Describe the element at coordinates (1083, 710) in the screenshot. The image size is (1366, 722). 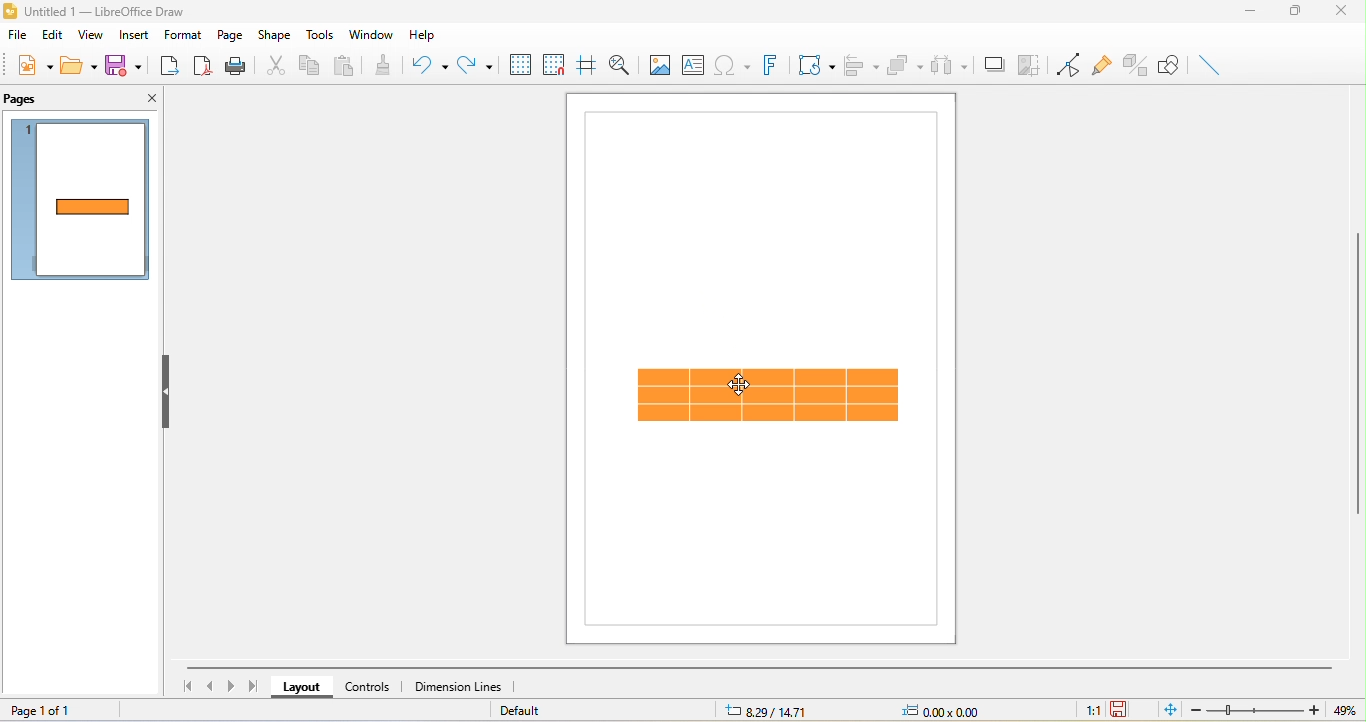
I see `1:1` at that location.